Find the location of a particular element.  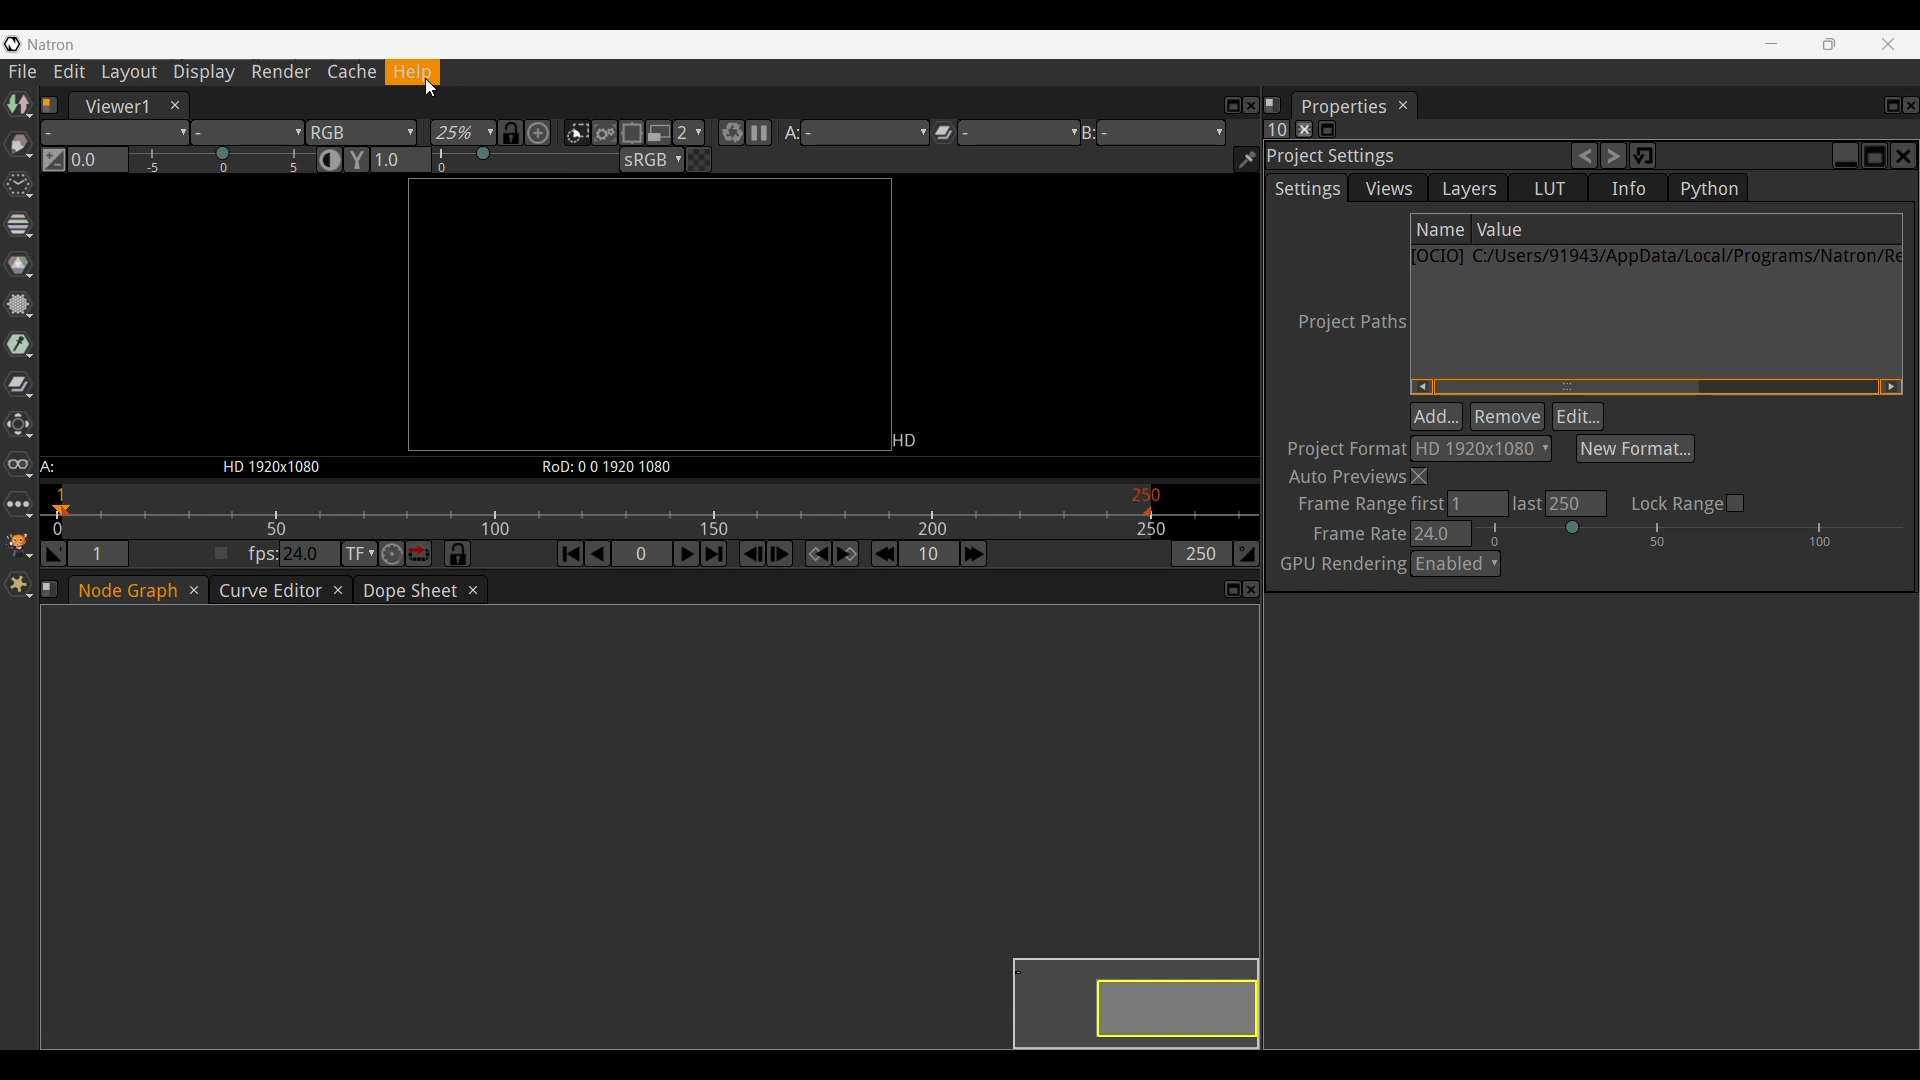

Dope sheet is located at coordinates (406, 591).